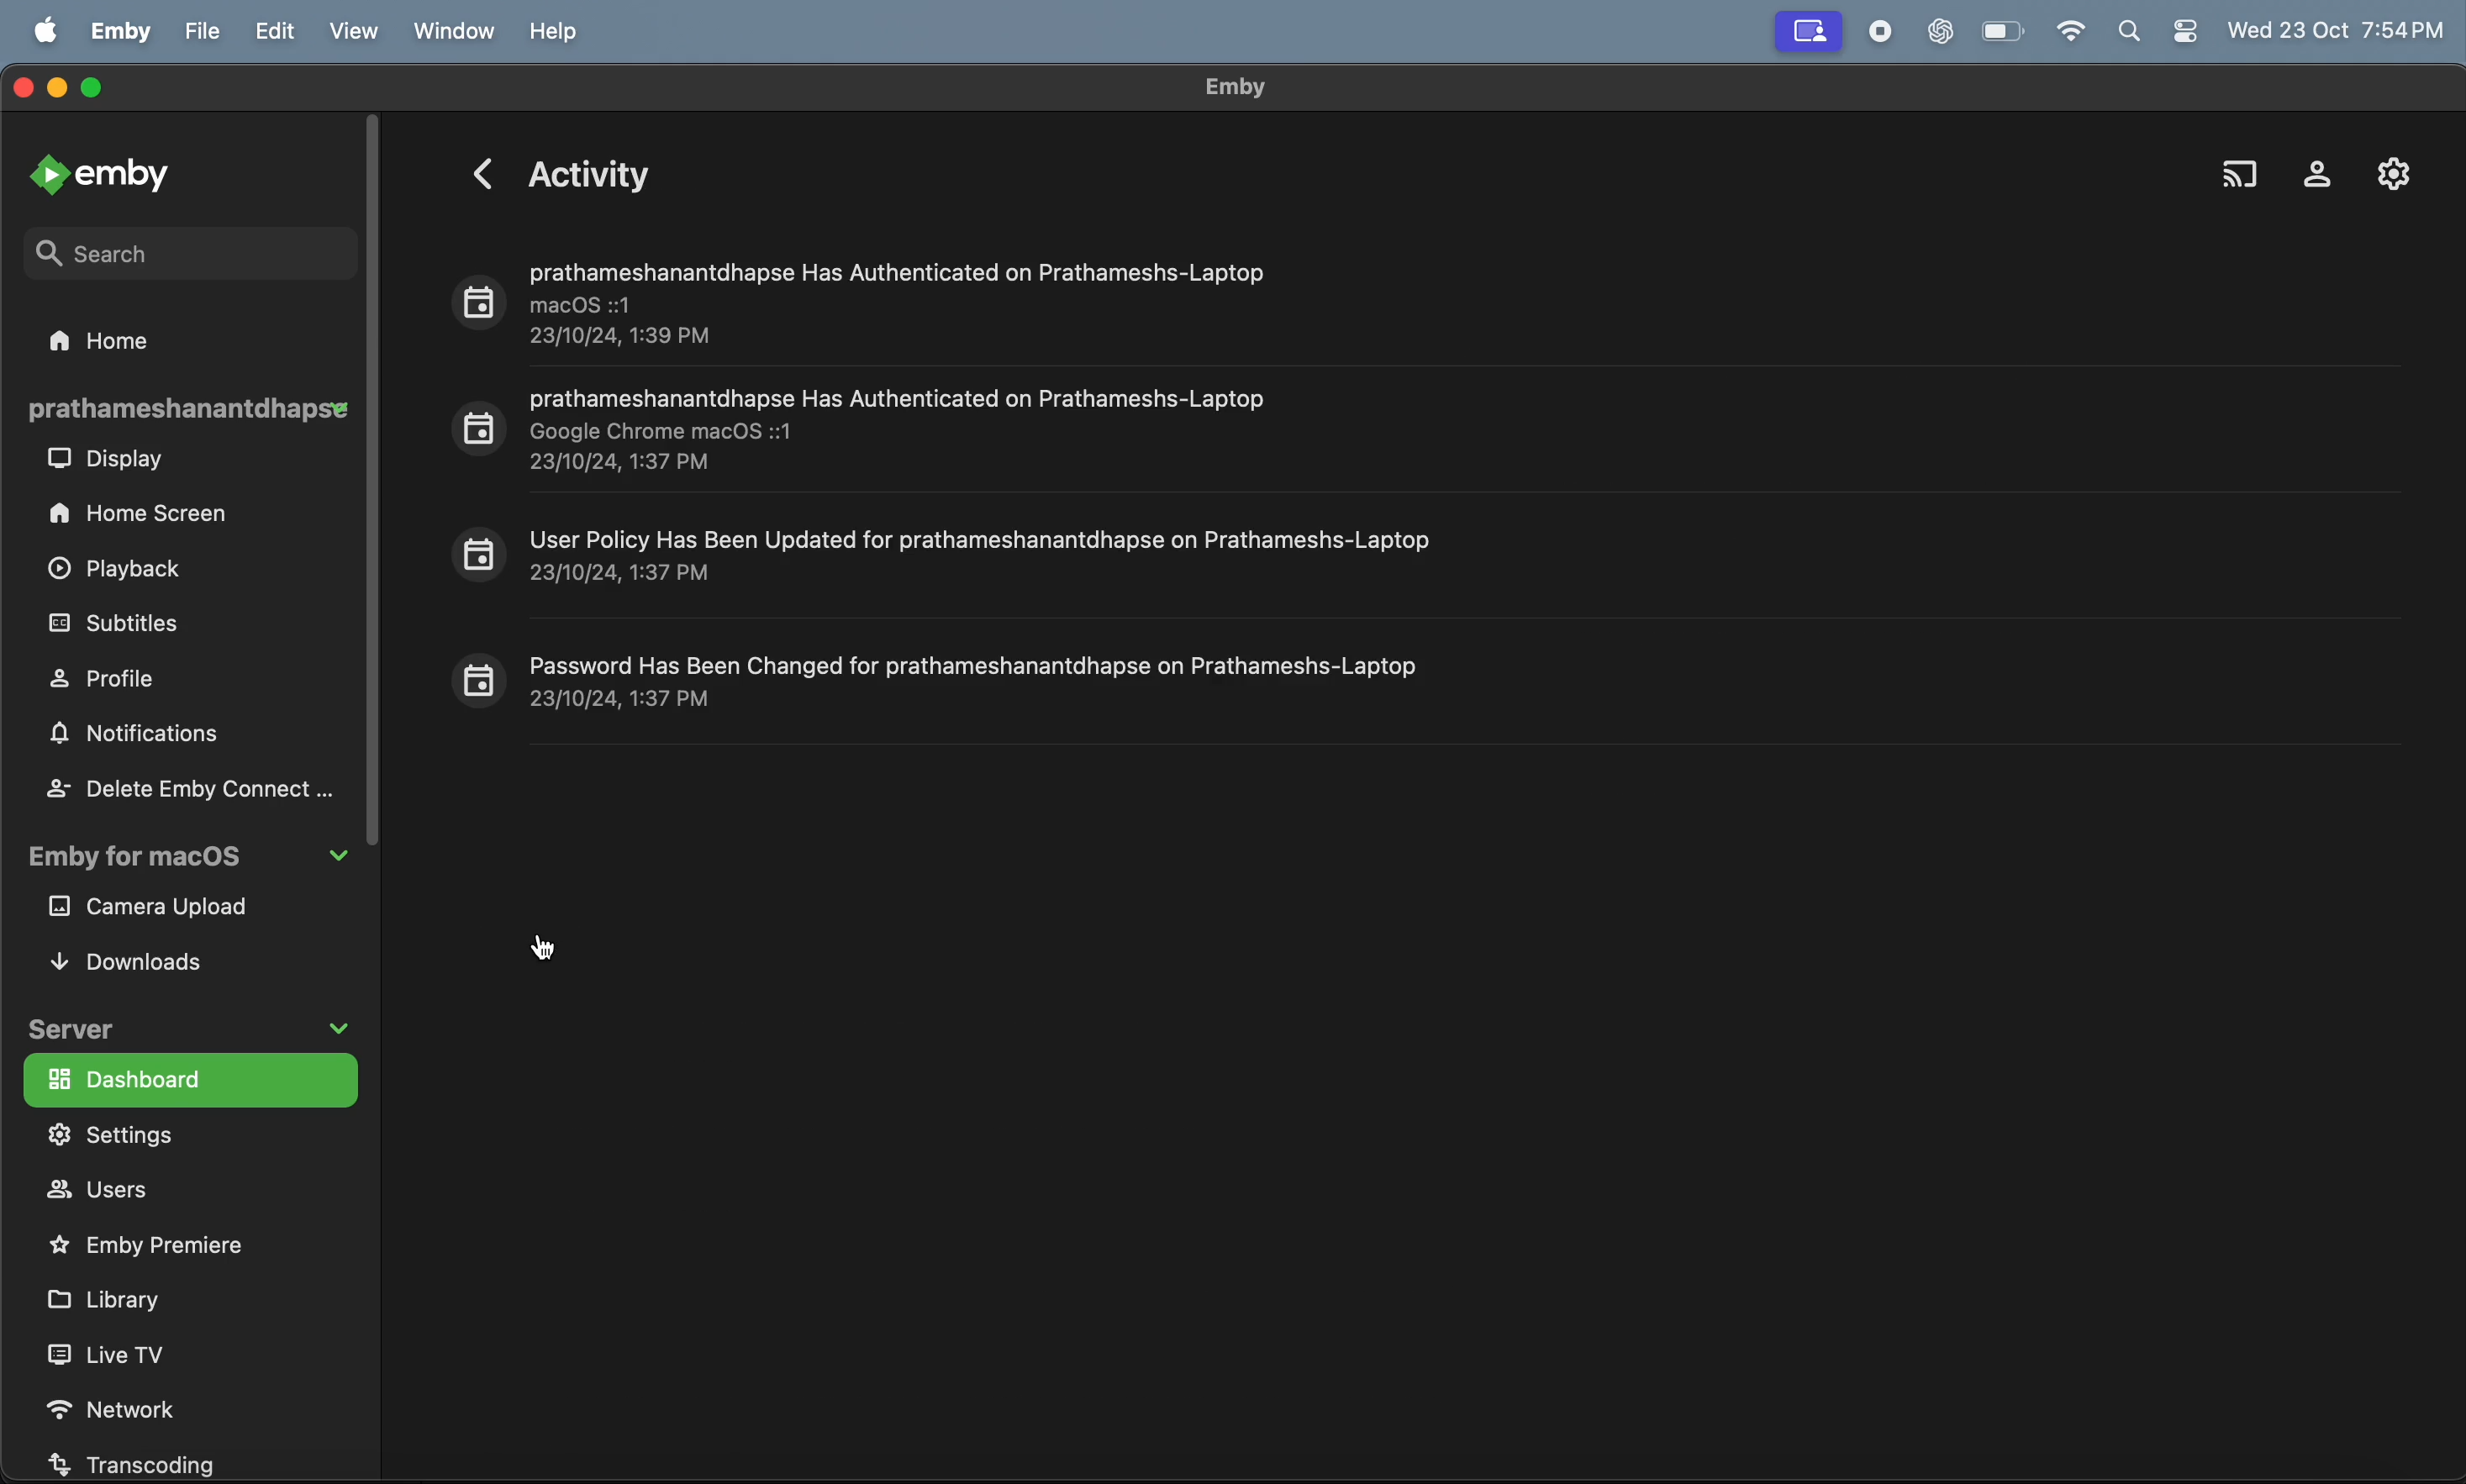 The image size is (2466, 1484). What do you see at coordinates (133, 339) in the screenshot?
I see `home` at bounding box center [133, 339].